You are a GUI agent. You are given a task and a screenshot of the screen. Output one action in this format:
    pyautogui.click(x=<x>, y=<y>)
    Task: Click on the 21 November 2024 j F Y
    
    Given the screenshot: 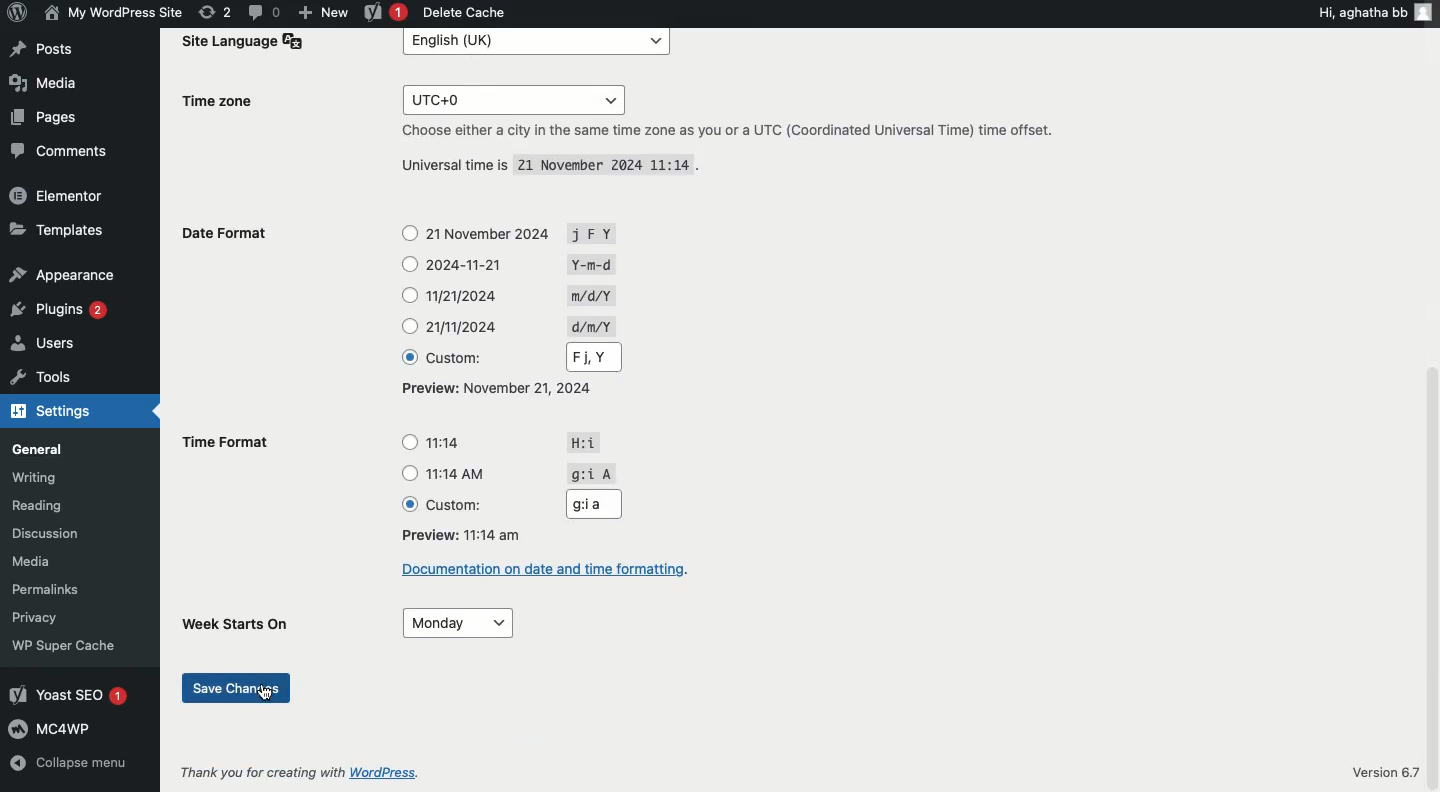 What is the action you would take?
    pyautogui.click(x=533, y=233)
    